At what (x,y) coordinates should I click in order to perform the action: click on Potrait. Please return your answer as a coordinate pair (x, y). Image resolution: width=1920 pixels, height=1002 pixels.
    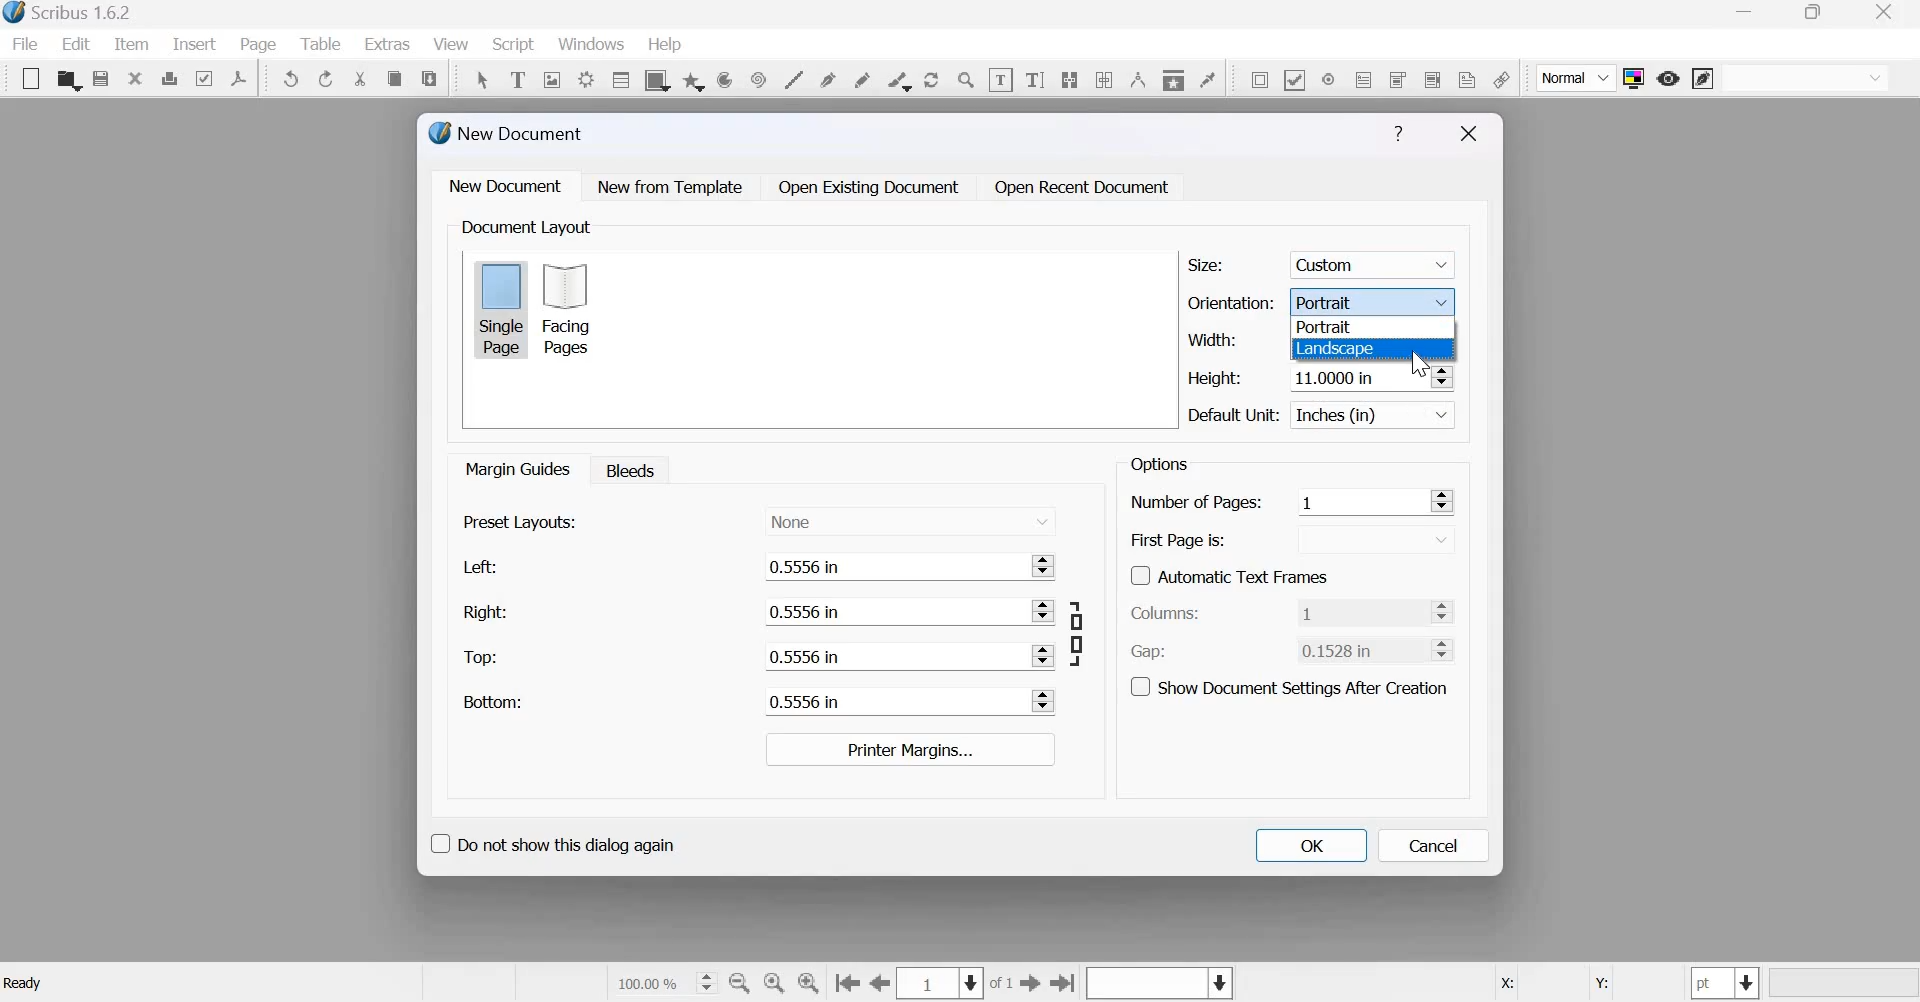
    Looking at the image, I should click on (1376, 300).